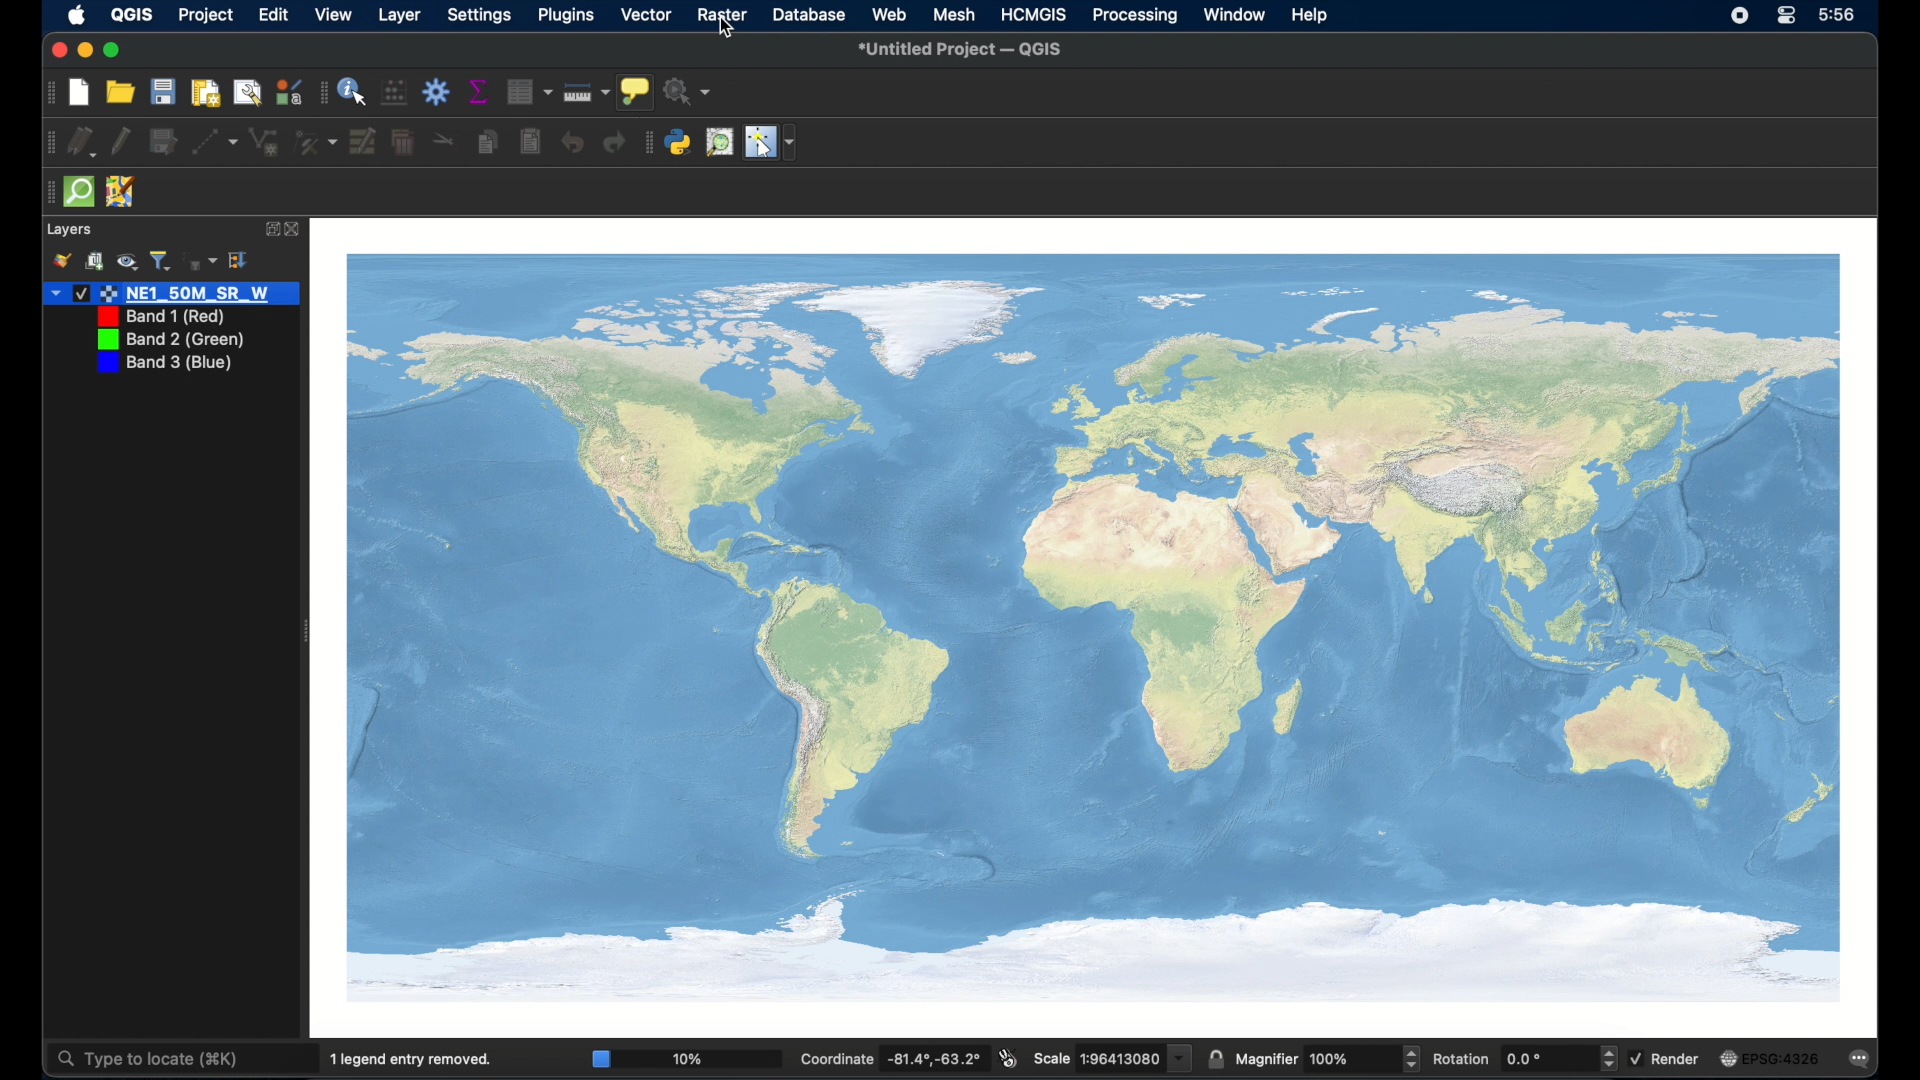 The height and width of the screenshot is (1080, 1920). I want to click on open field calculator, so click(395, 93).